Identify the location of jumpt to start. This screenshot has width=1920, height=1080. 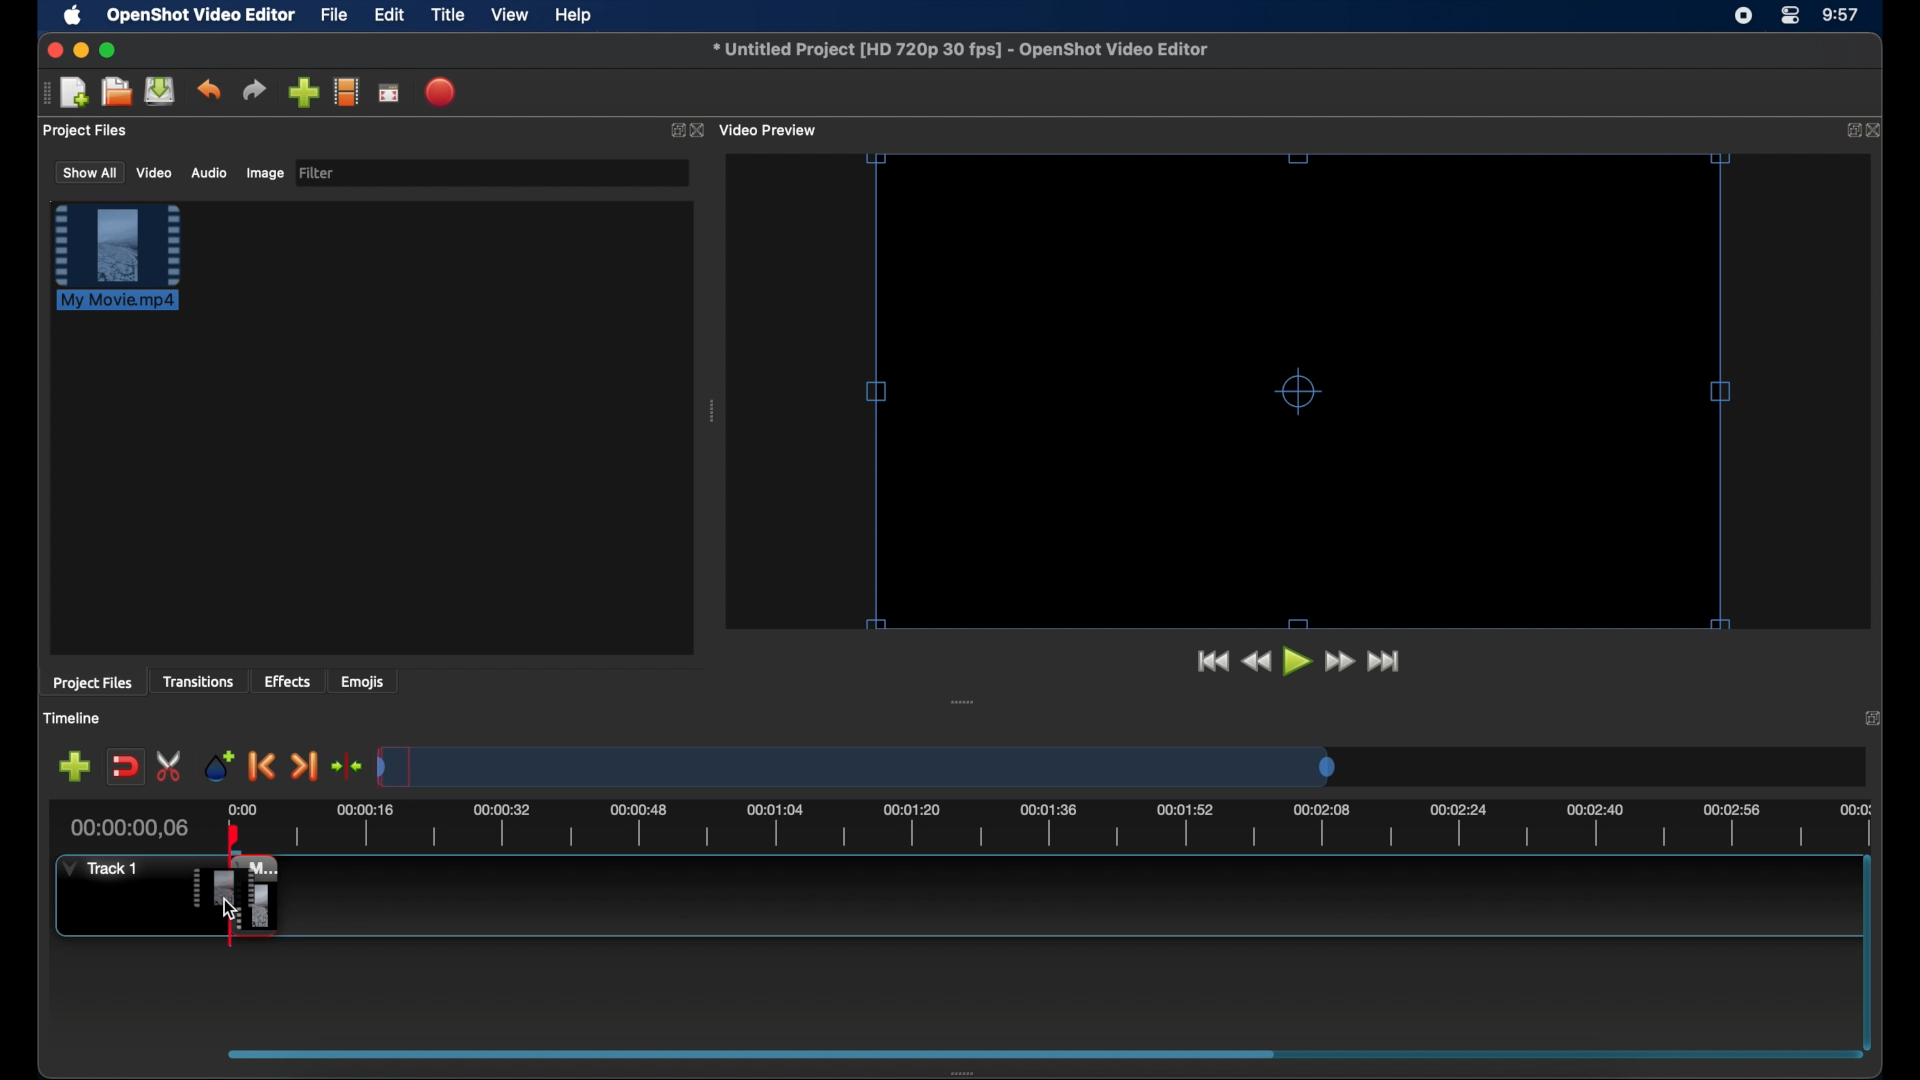
(1211, 661).